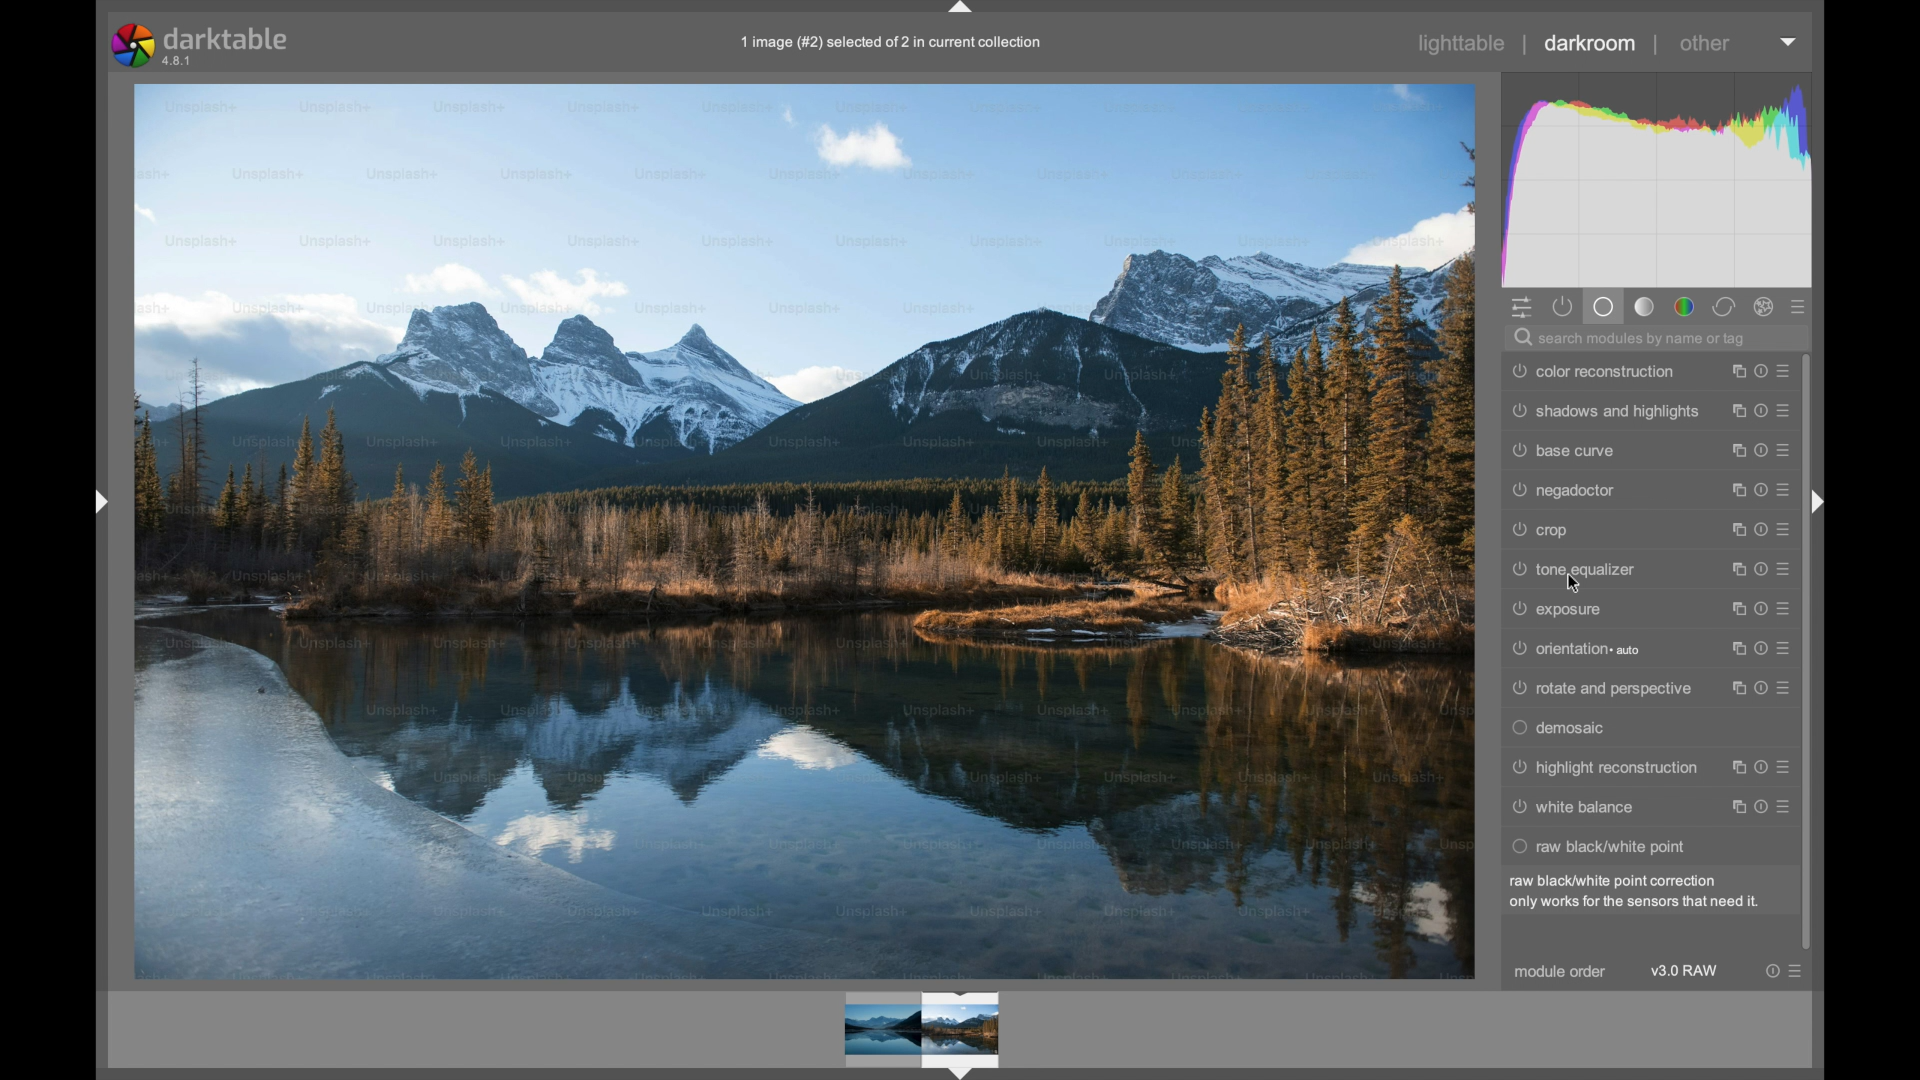 The image size is (1920, 1080). What do you see at coordinates (1761, 647) in the screenshot?
I see `reset` at bounding box center [1761, 647].